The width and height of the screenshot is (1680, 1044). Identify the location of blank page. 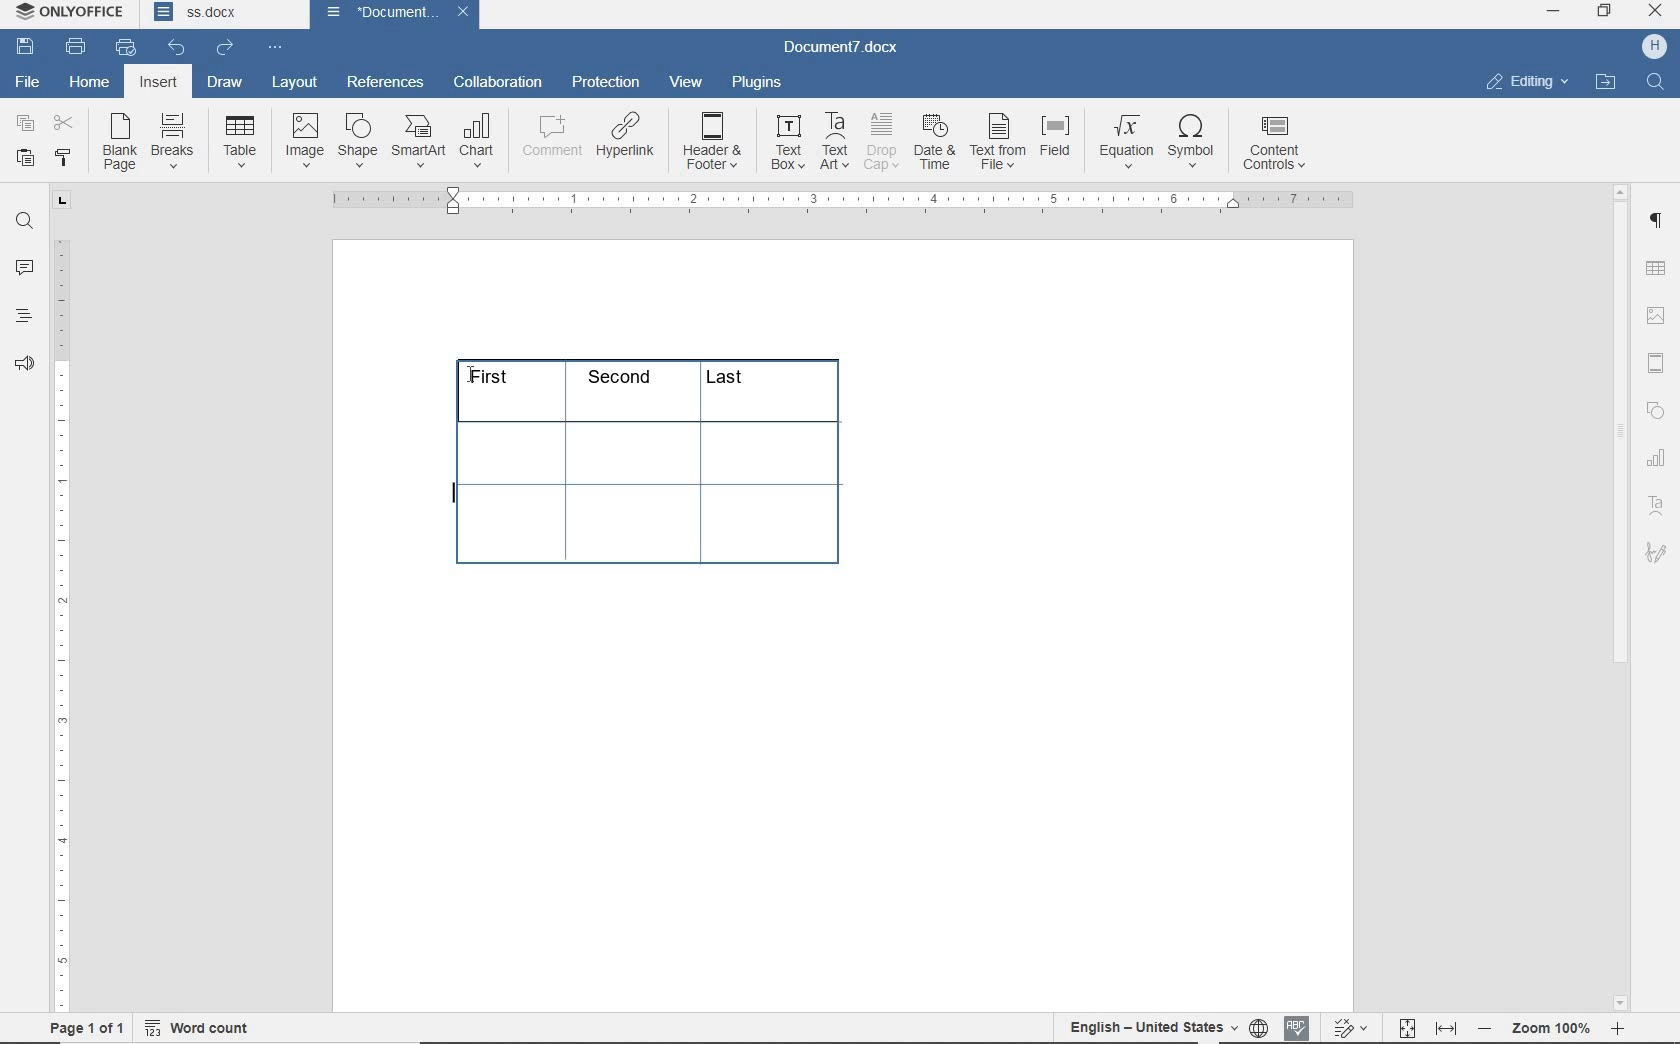
(120, 145).